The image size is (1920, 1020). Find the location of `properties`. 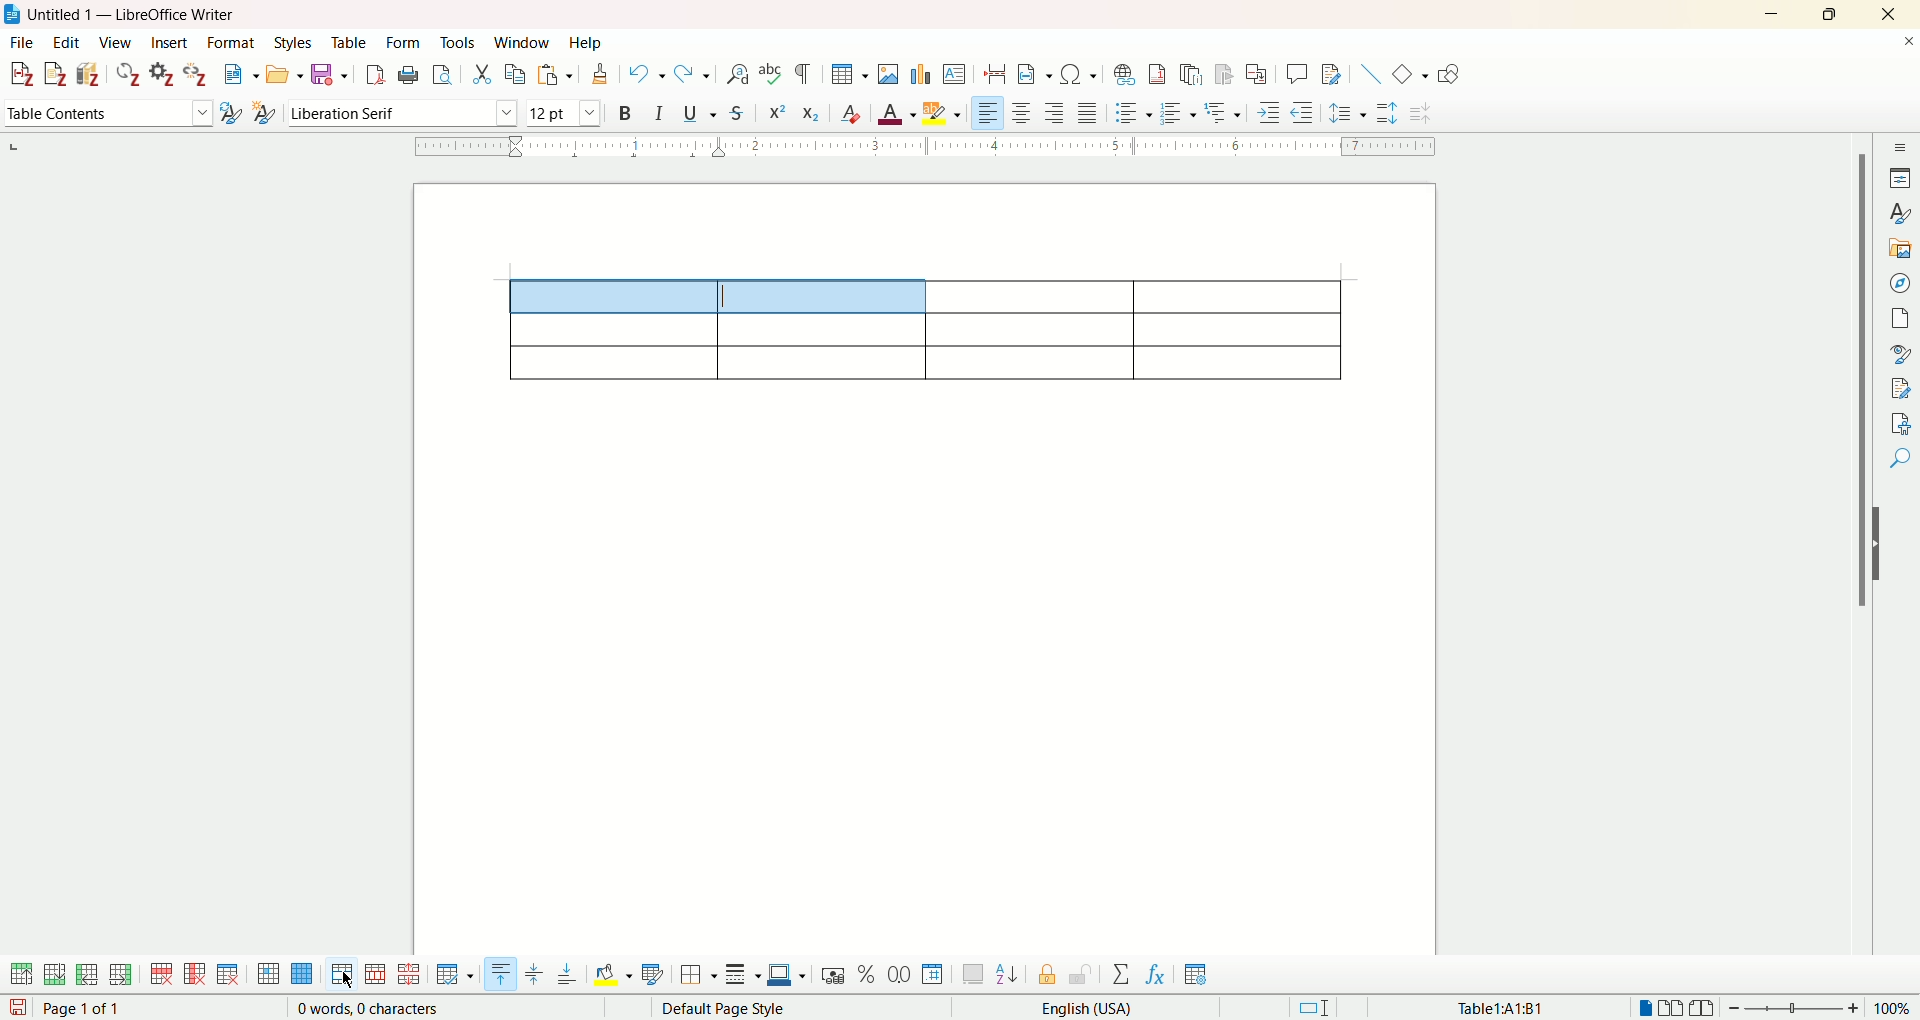

properties is located at coordinates (1899, 180).